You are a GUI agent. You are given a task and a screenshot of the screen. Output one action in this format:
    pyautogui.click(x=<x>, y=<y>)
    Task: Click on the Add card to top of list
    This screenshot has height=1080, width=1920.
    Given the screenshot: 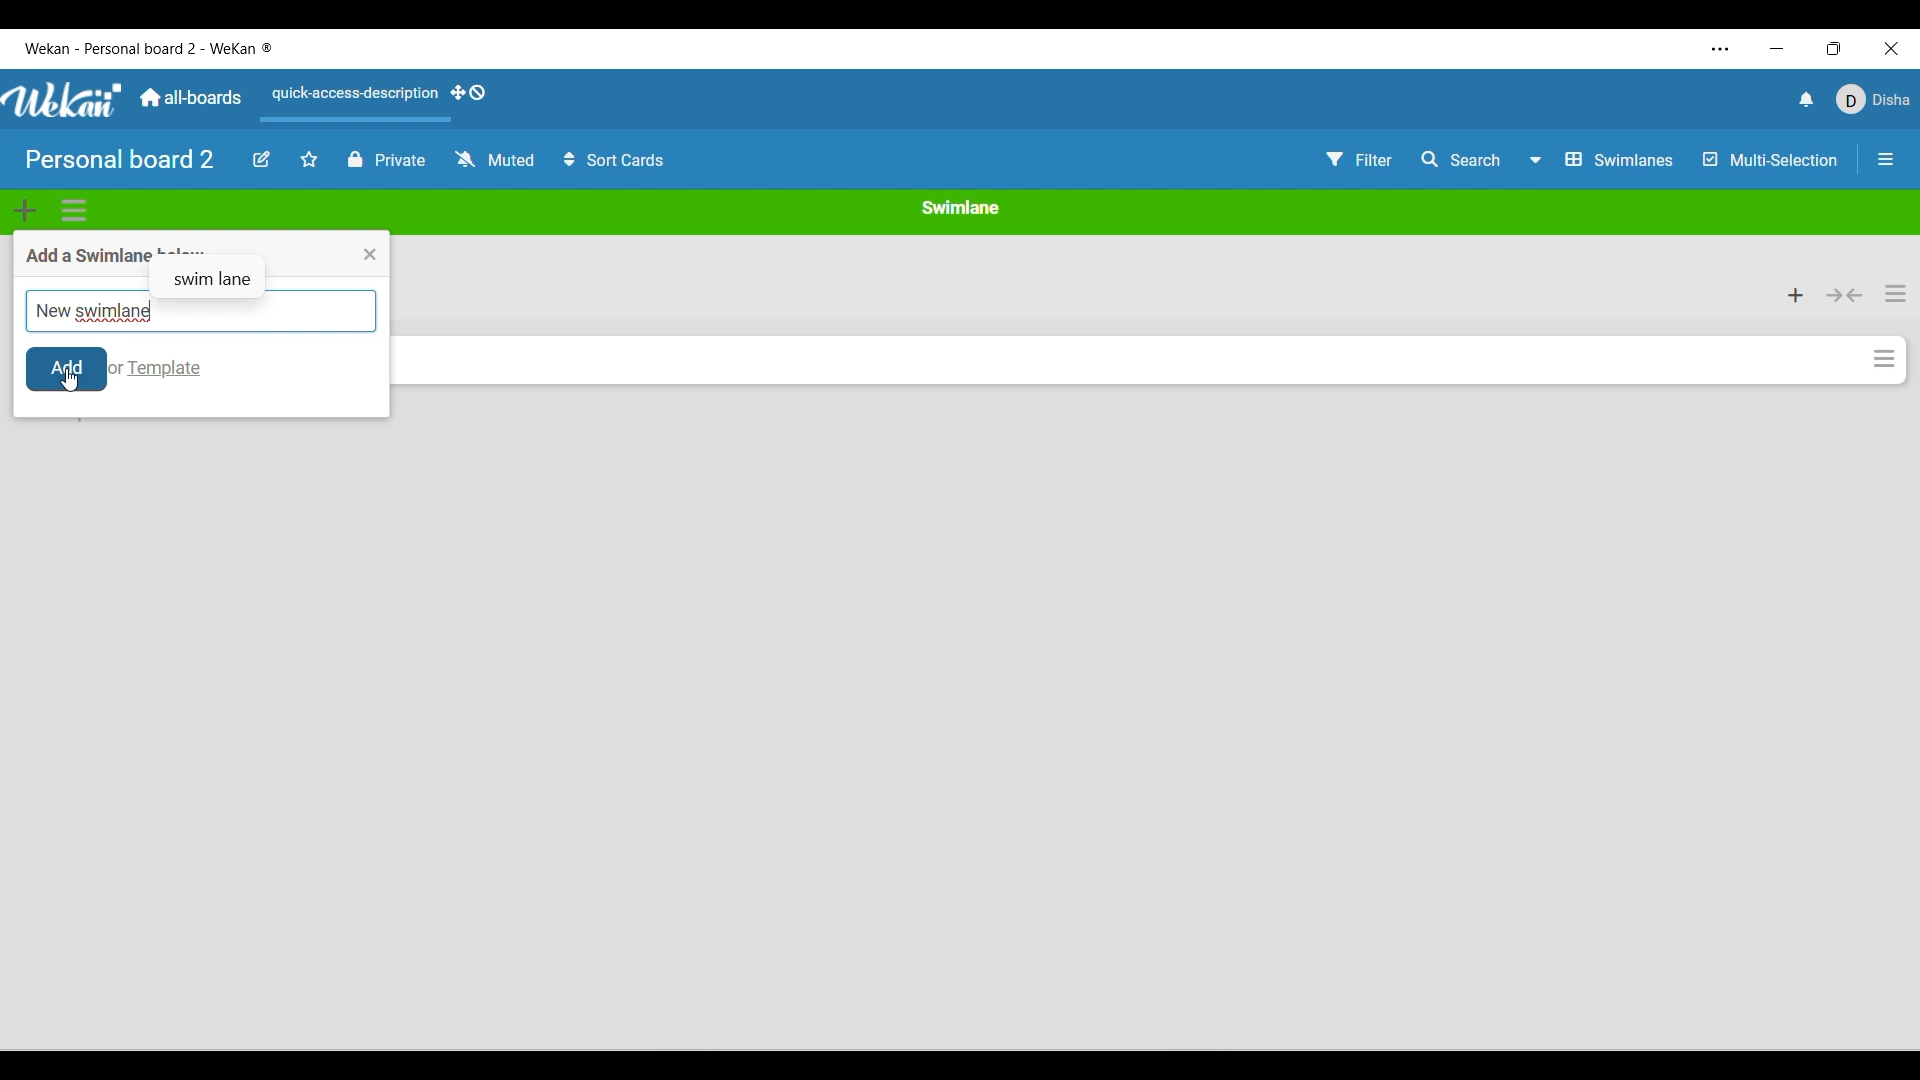 What is the action you would take?
    pyautogui.click(x=1797, y=296)
    